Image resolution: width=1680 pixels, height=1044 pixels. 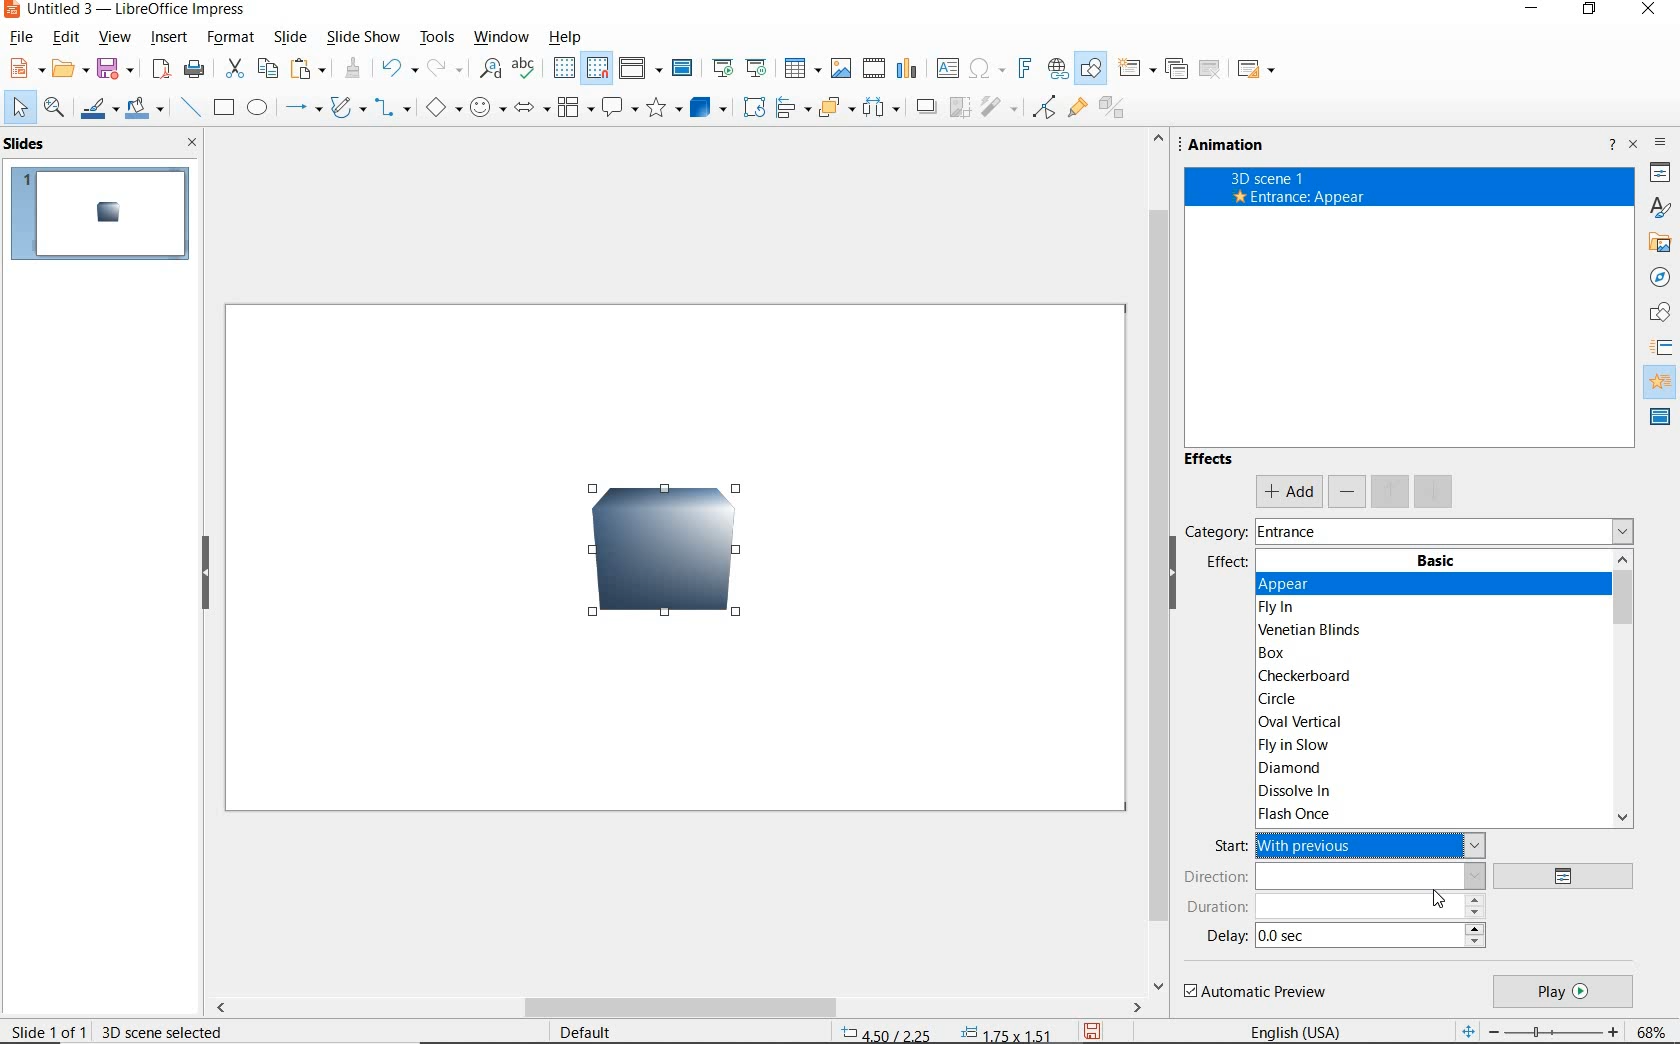 I want to click on align objects, so click(x=792, y=107).